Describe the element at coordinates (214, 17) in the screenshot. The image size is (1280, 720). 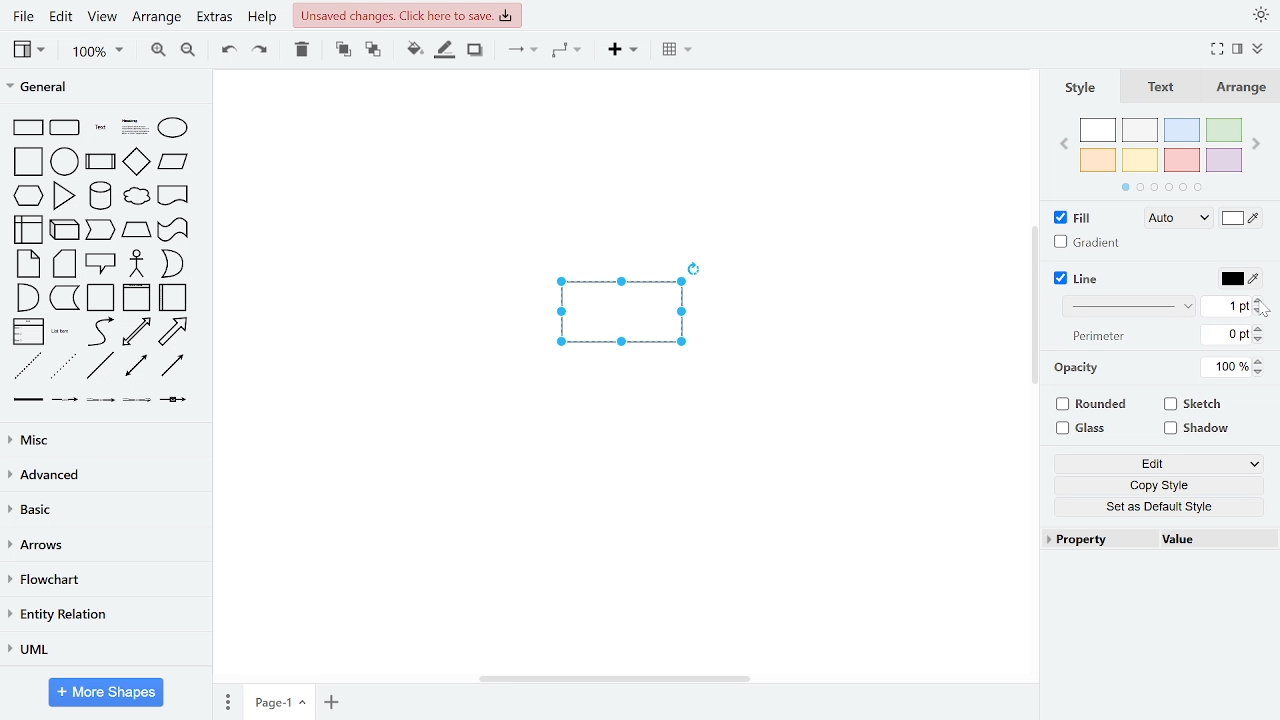
I see `extras` at that location.